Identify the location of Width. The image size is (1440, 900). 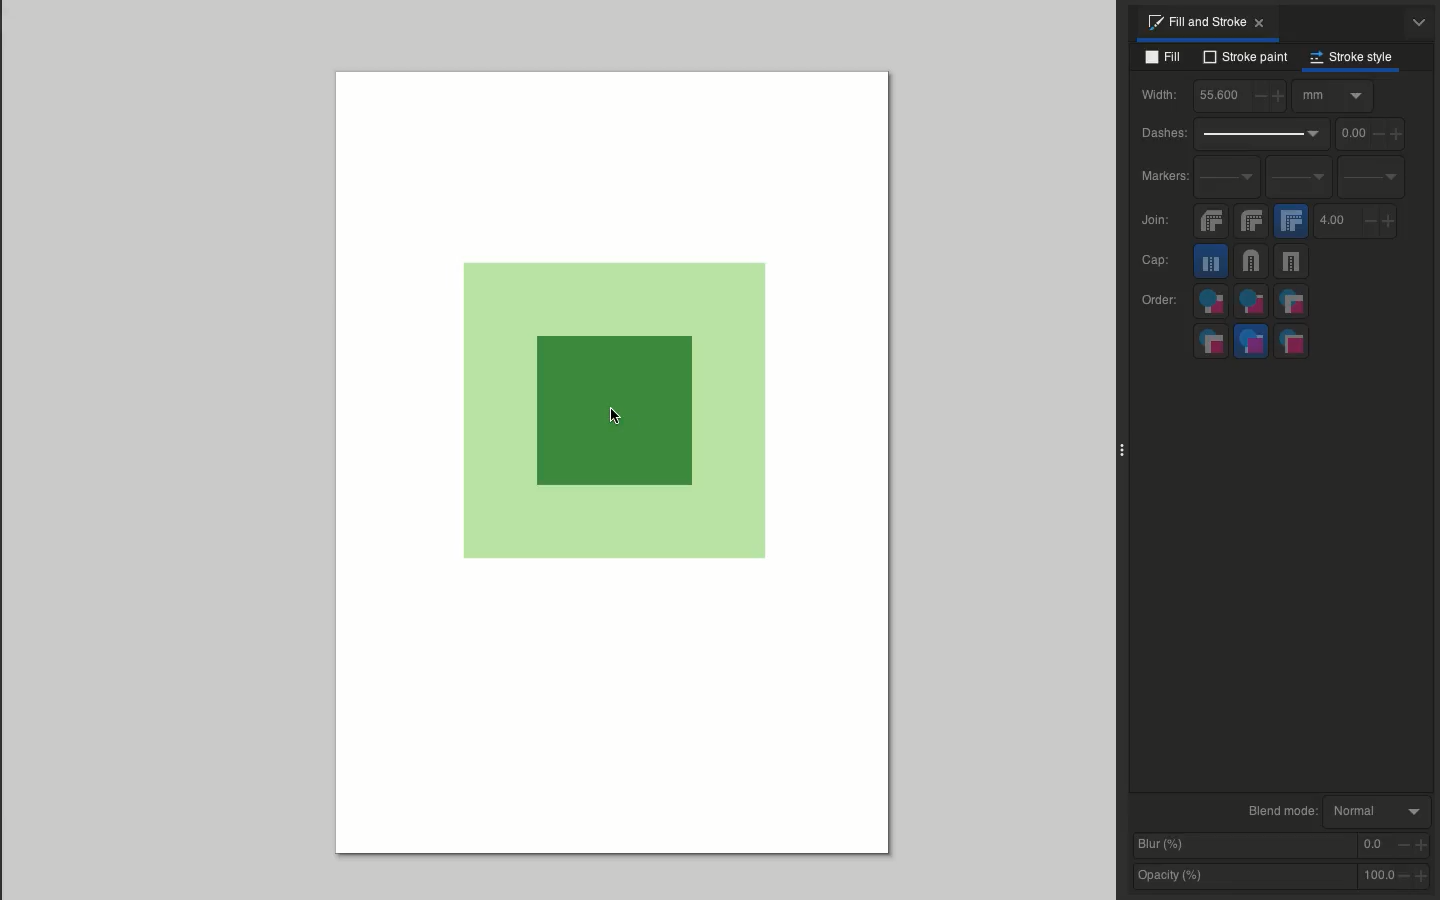
(1158, 95).